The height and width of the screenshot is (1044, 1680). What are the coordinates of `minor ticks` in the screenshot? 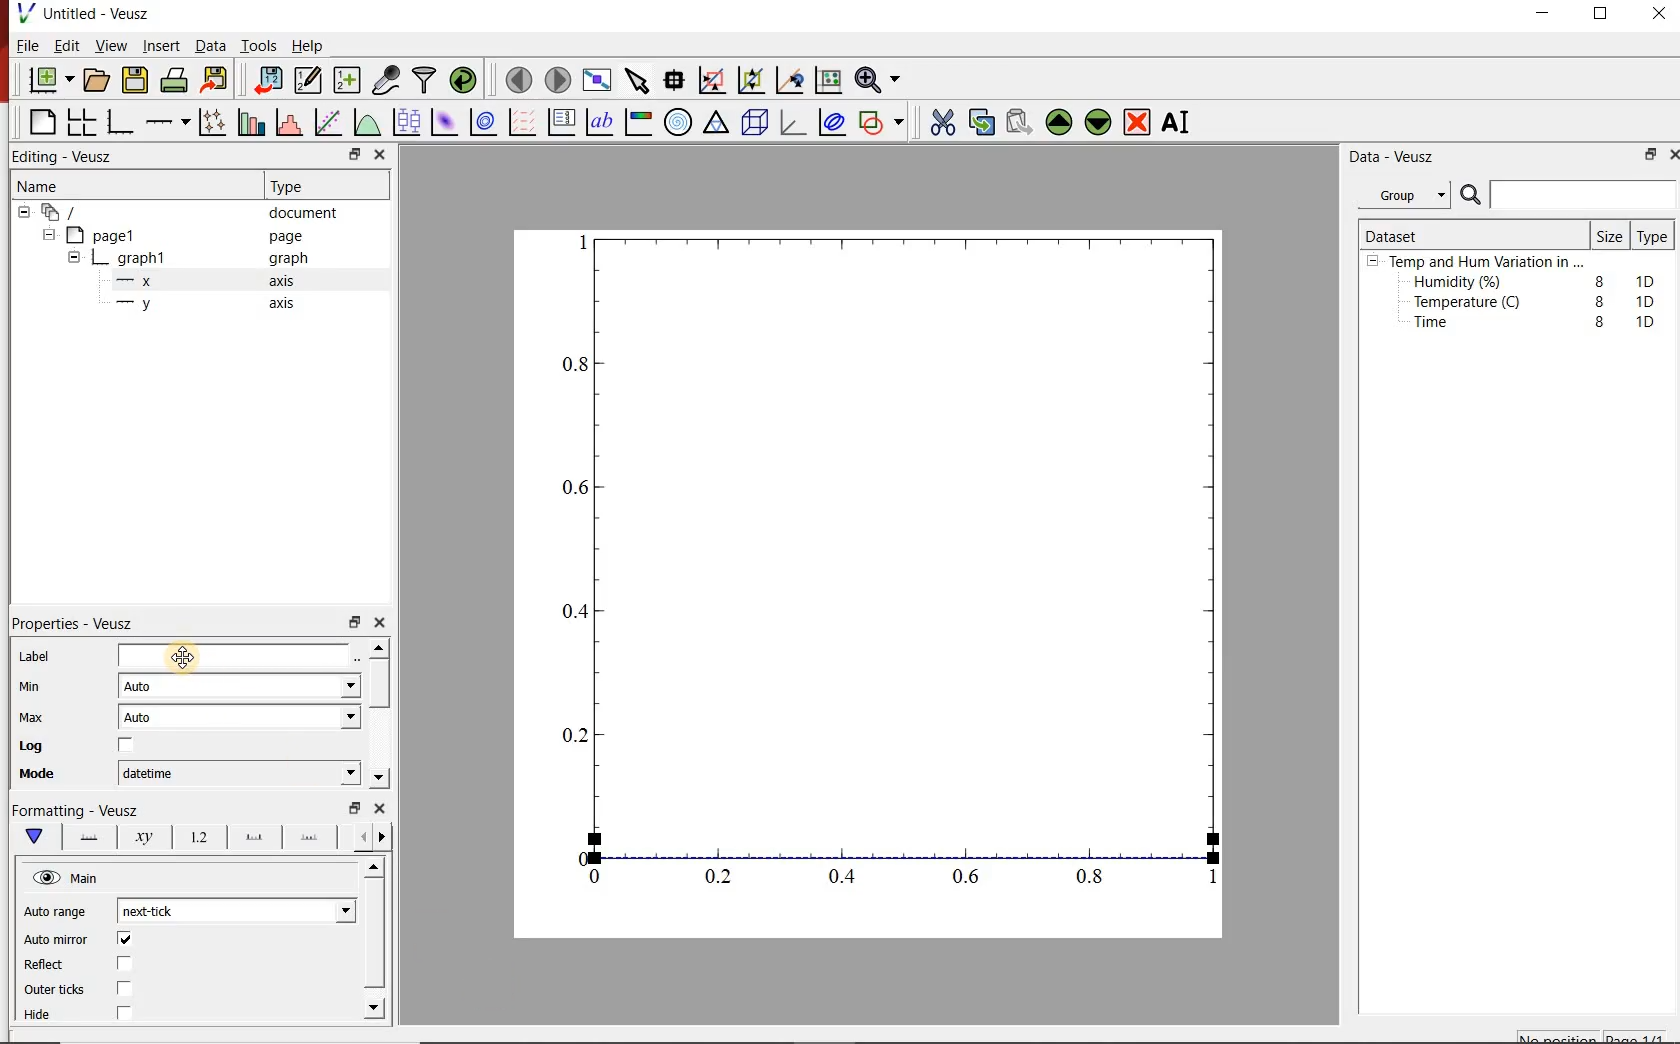 It's located at (311, 838).